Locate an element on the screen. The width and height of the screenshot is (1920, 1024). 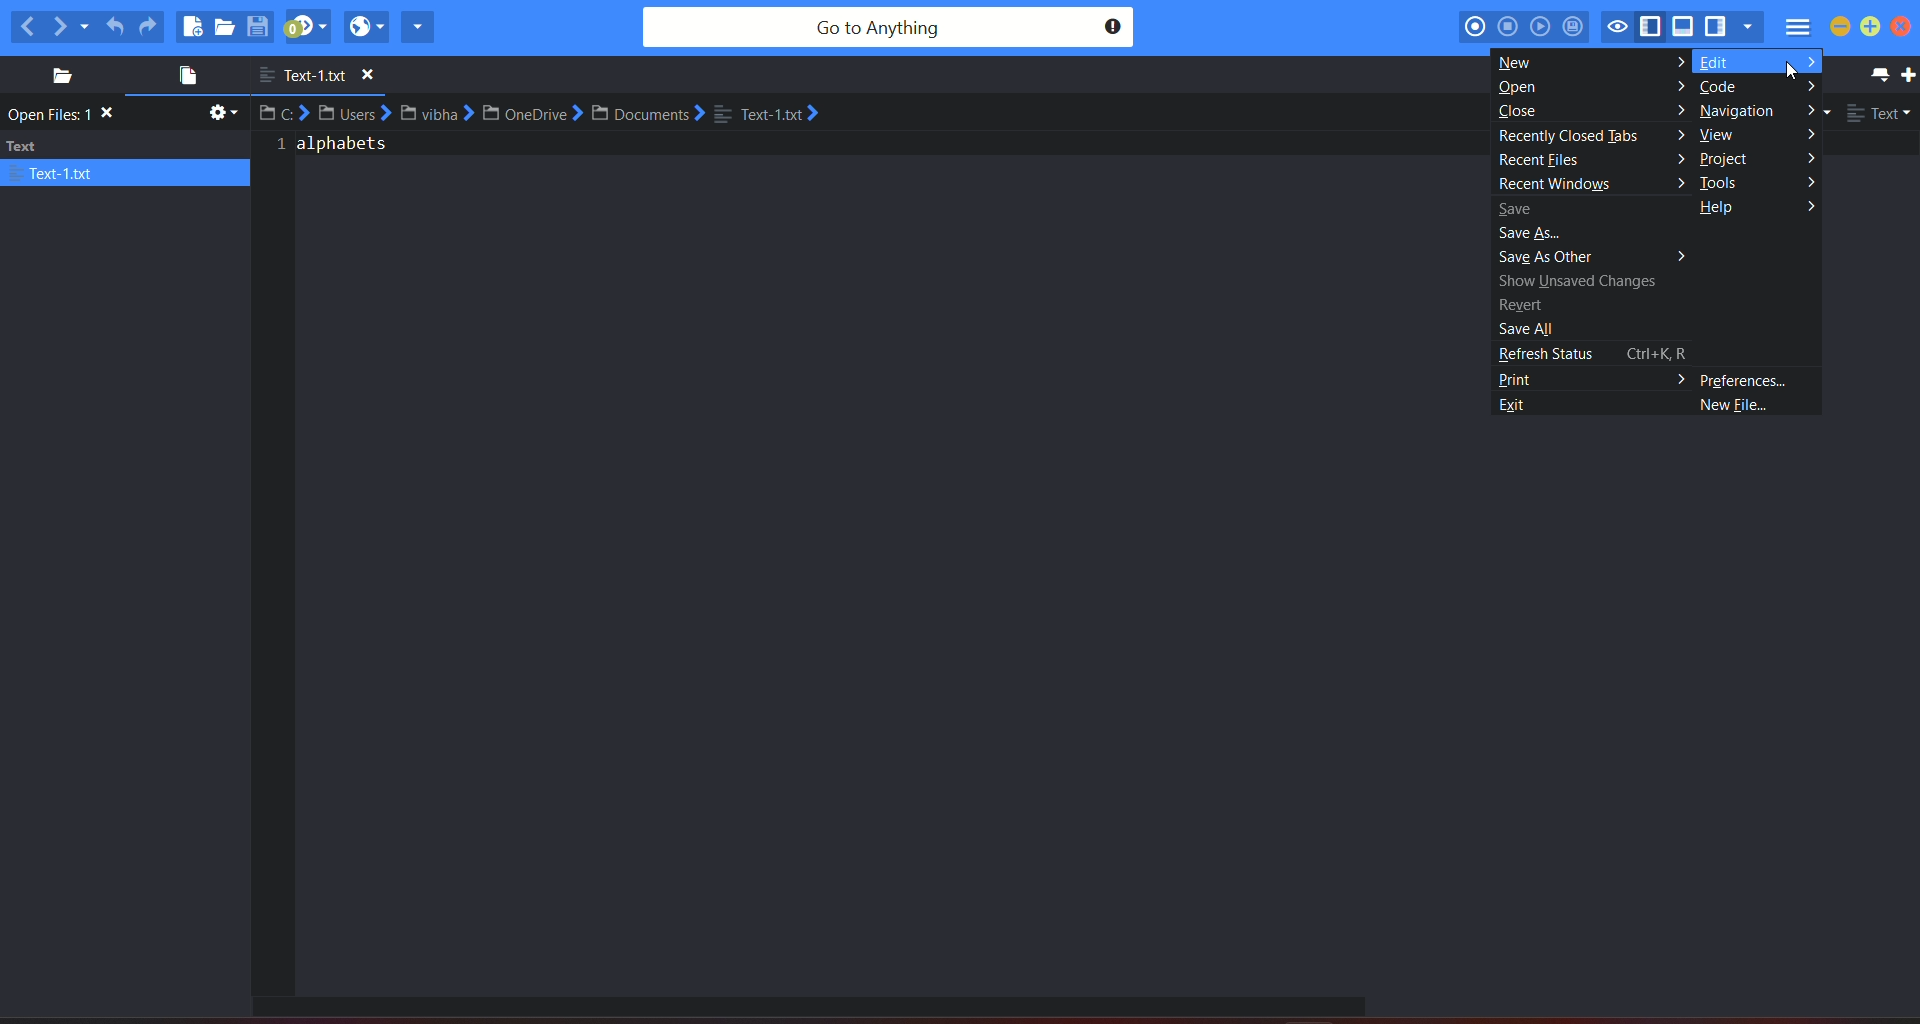
Recent Windows is located at coordinates (1549, 183).